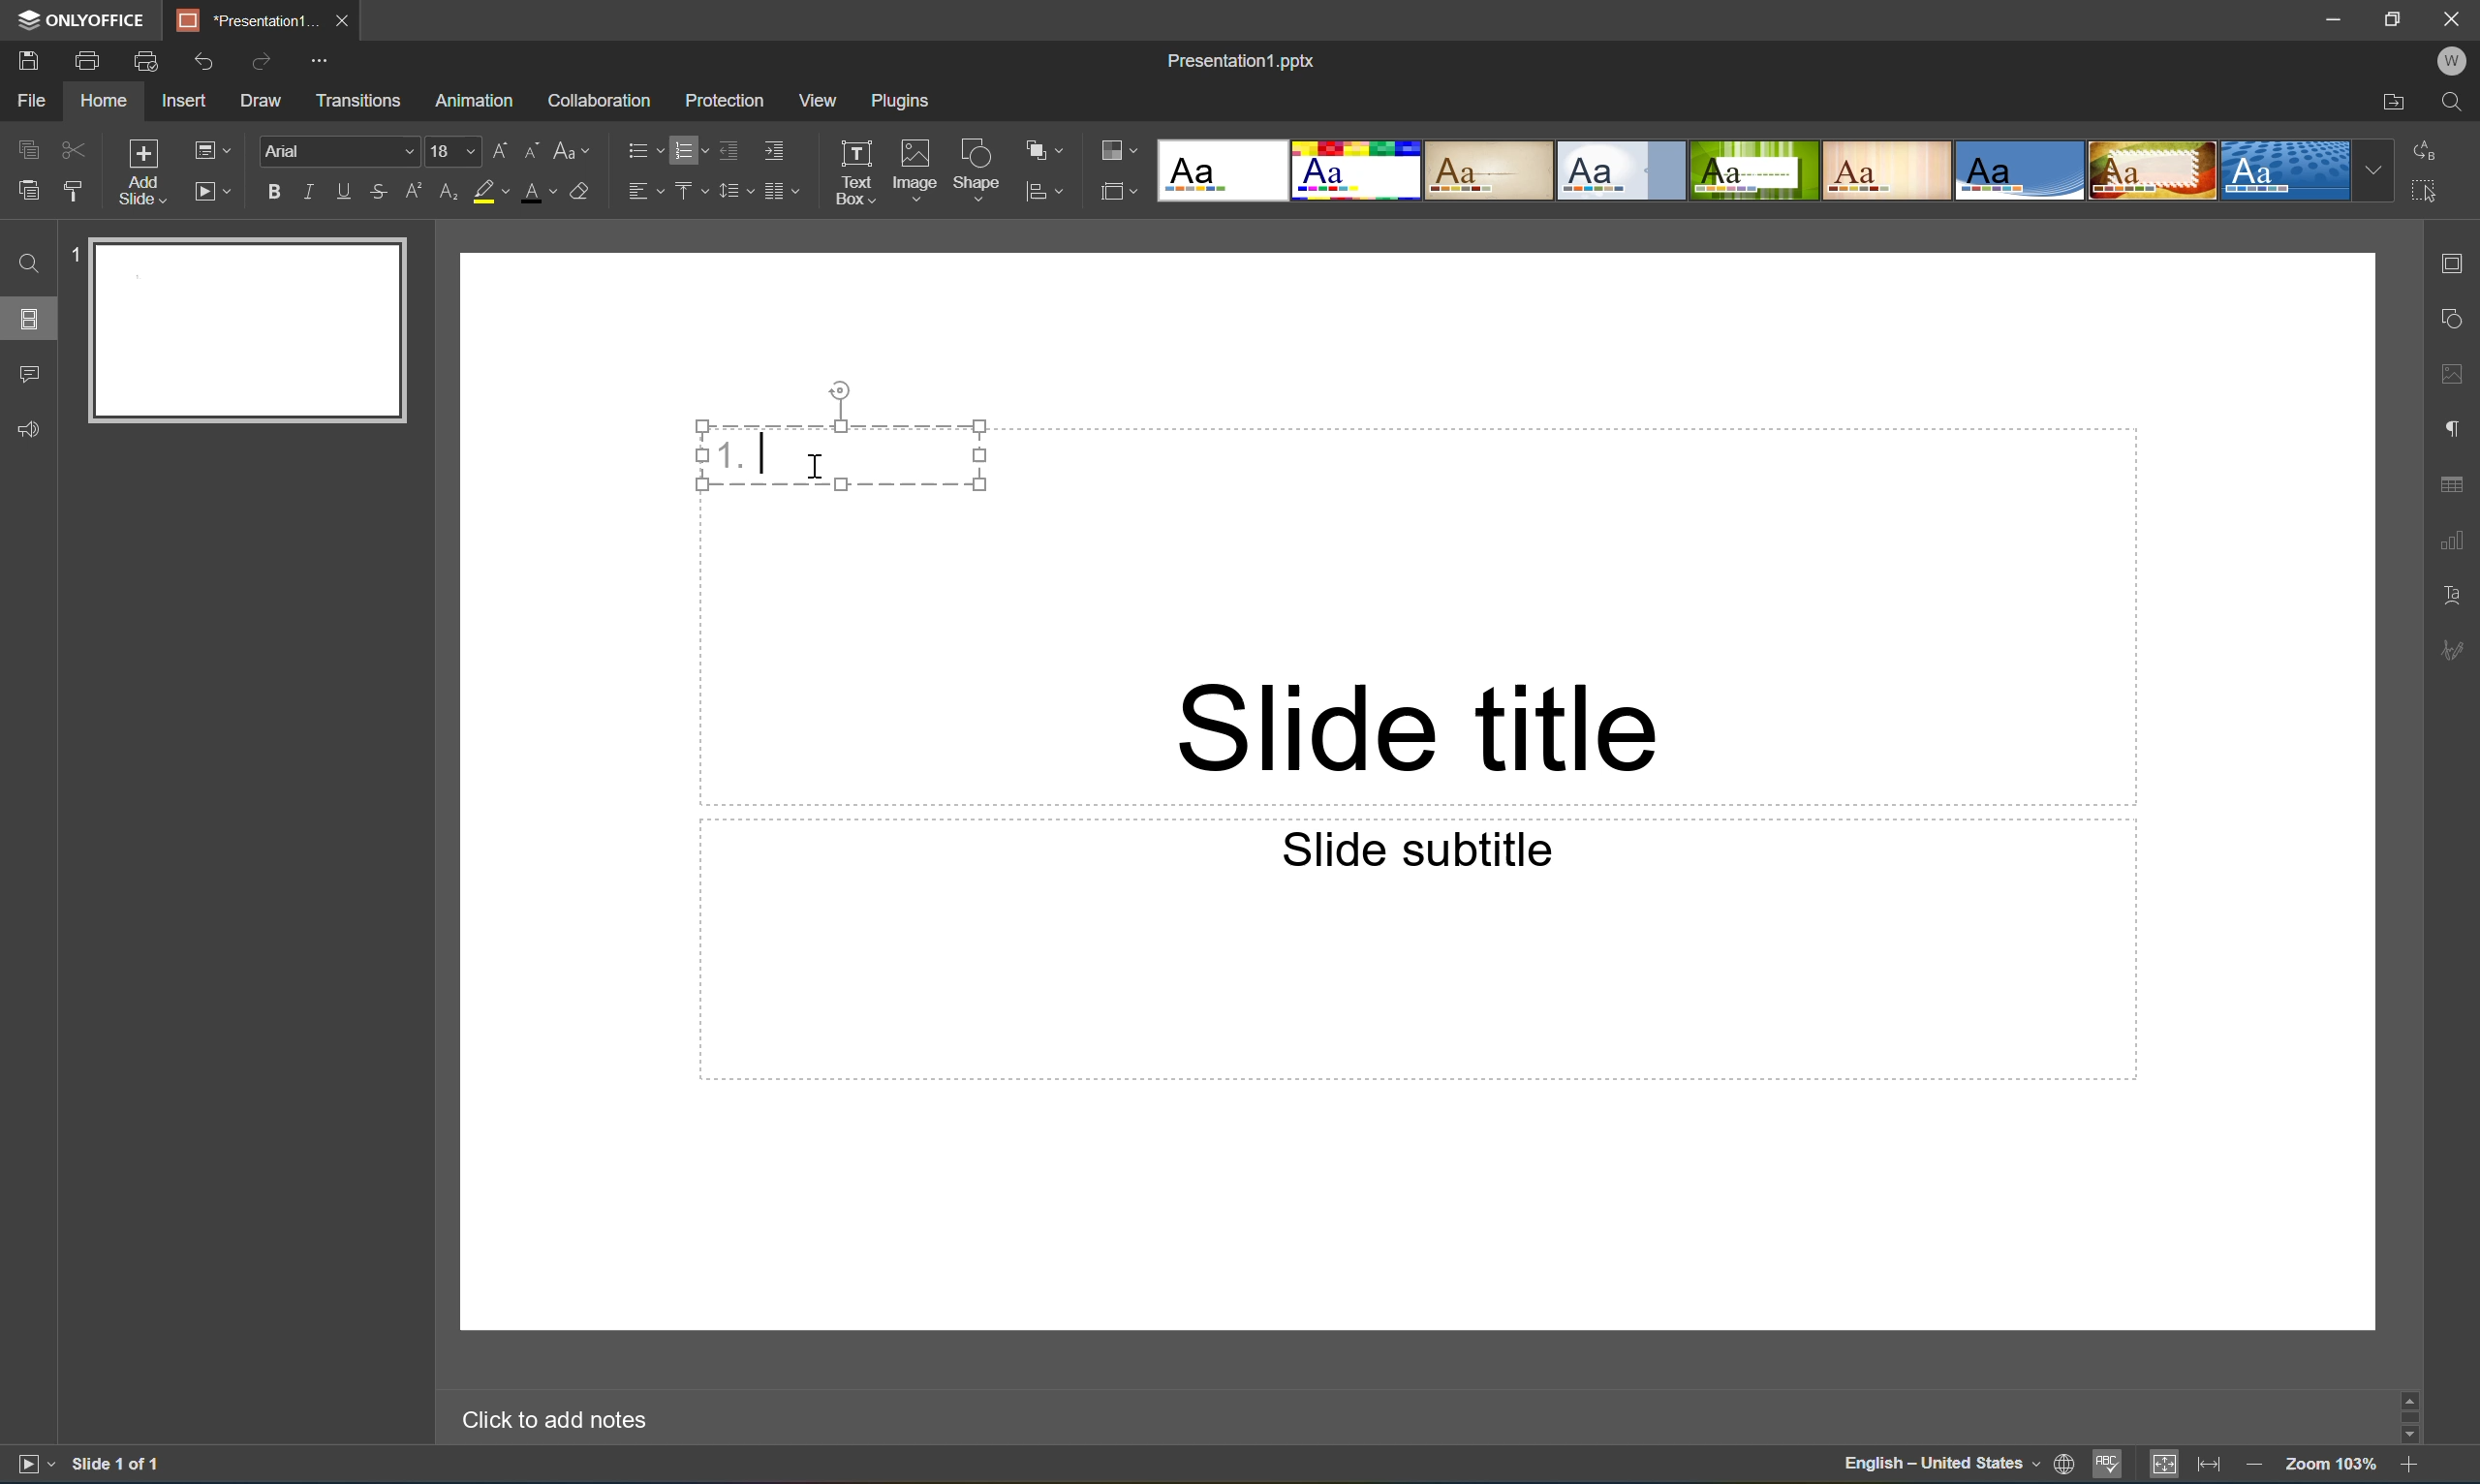  Describe the element at coordinates (2454, 485) in the screenshot. I see `Table settings` at that location.